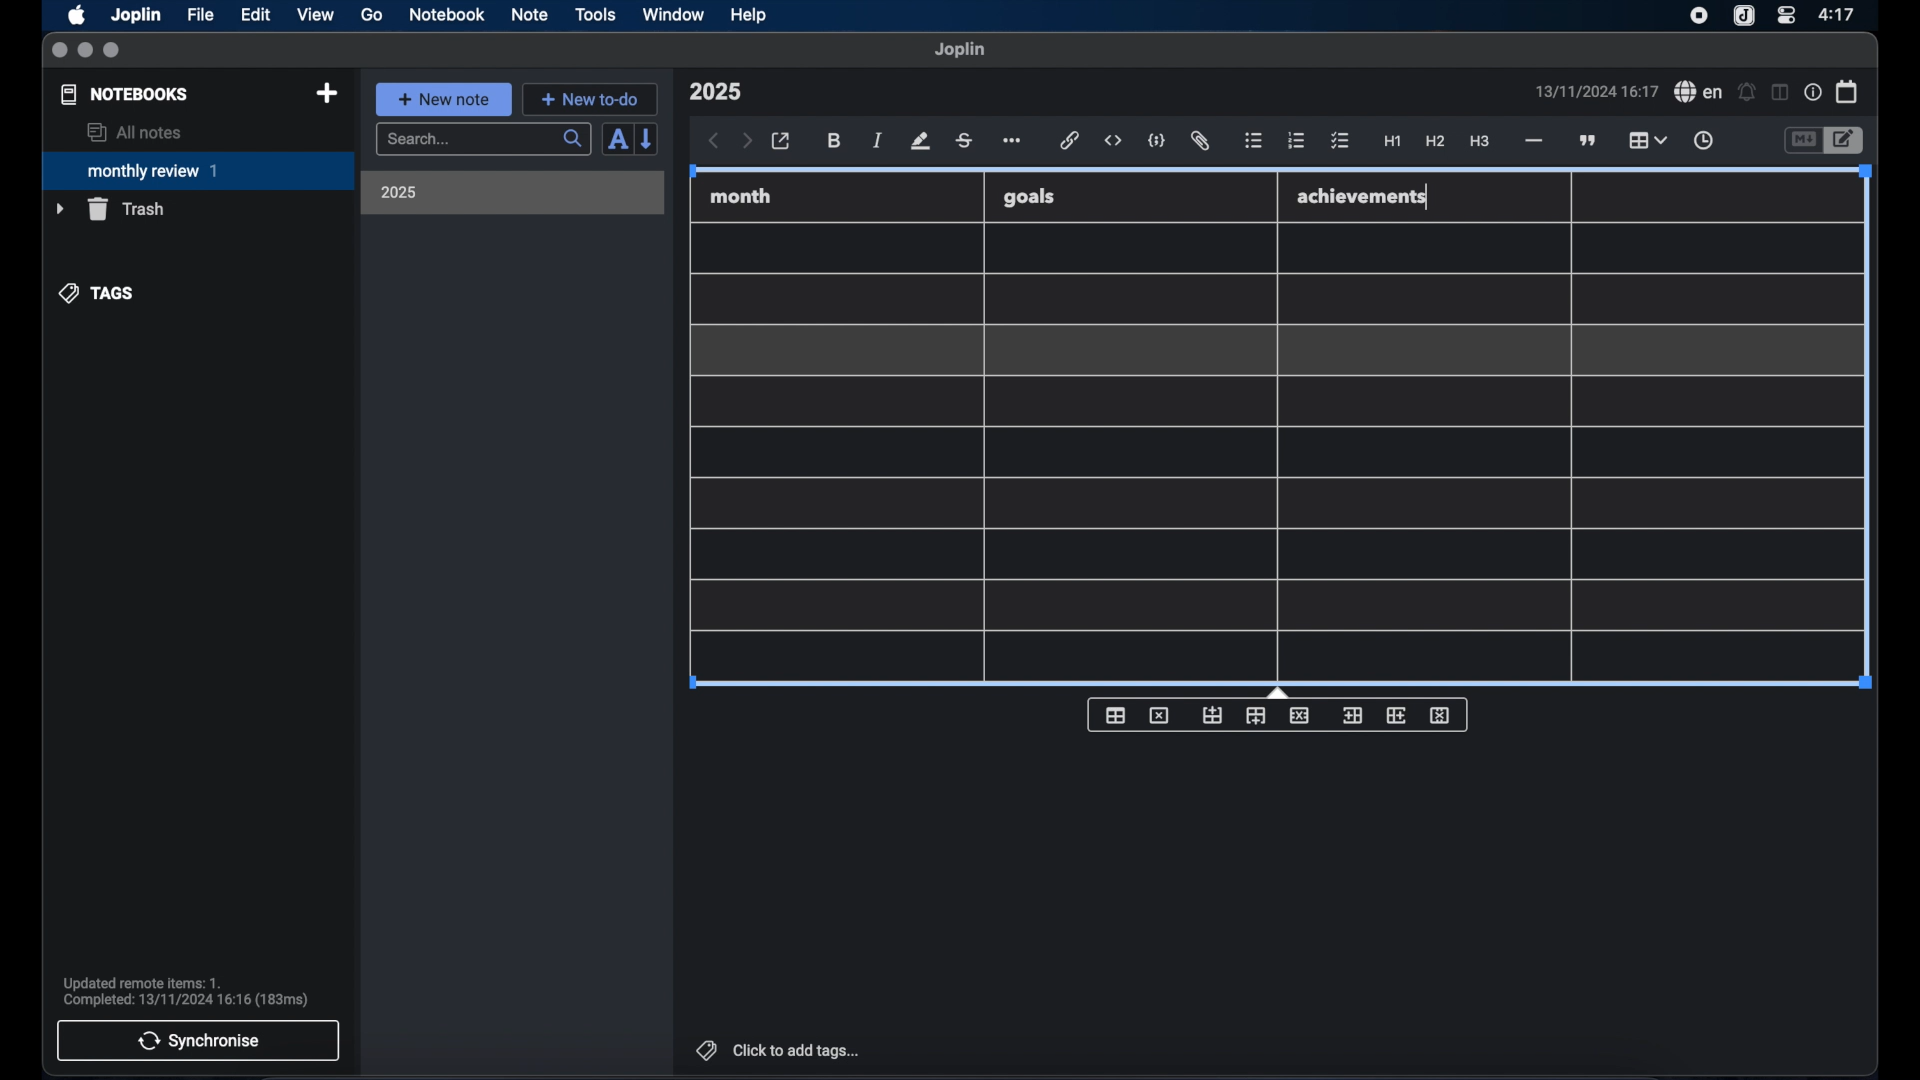 The height and width of the screenshot is (1080, 1920). Describe the element at coordinates (200, 15) in the screenshot. I see `file` at that location.